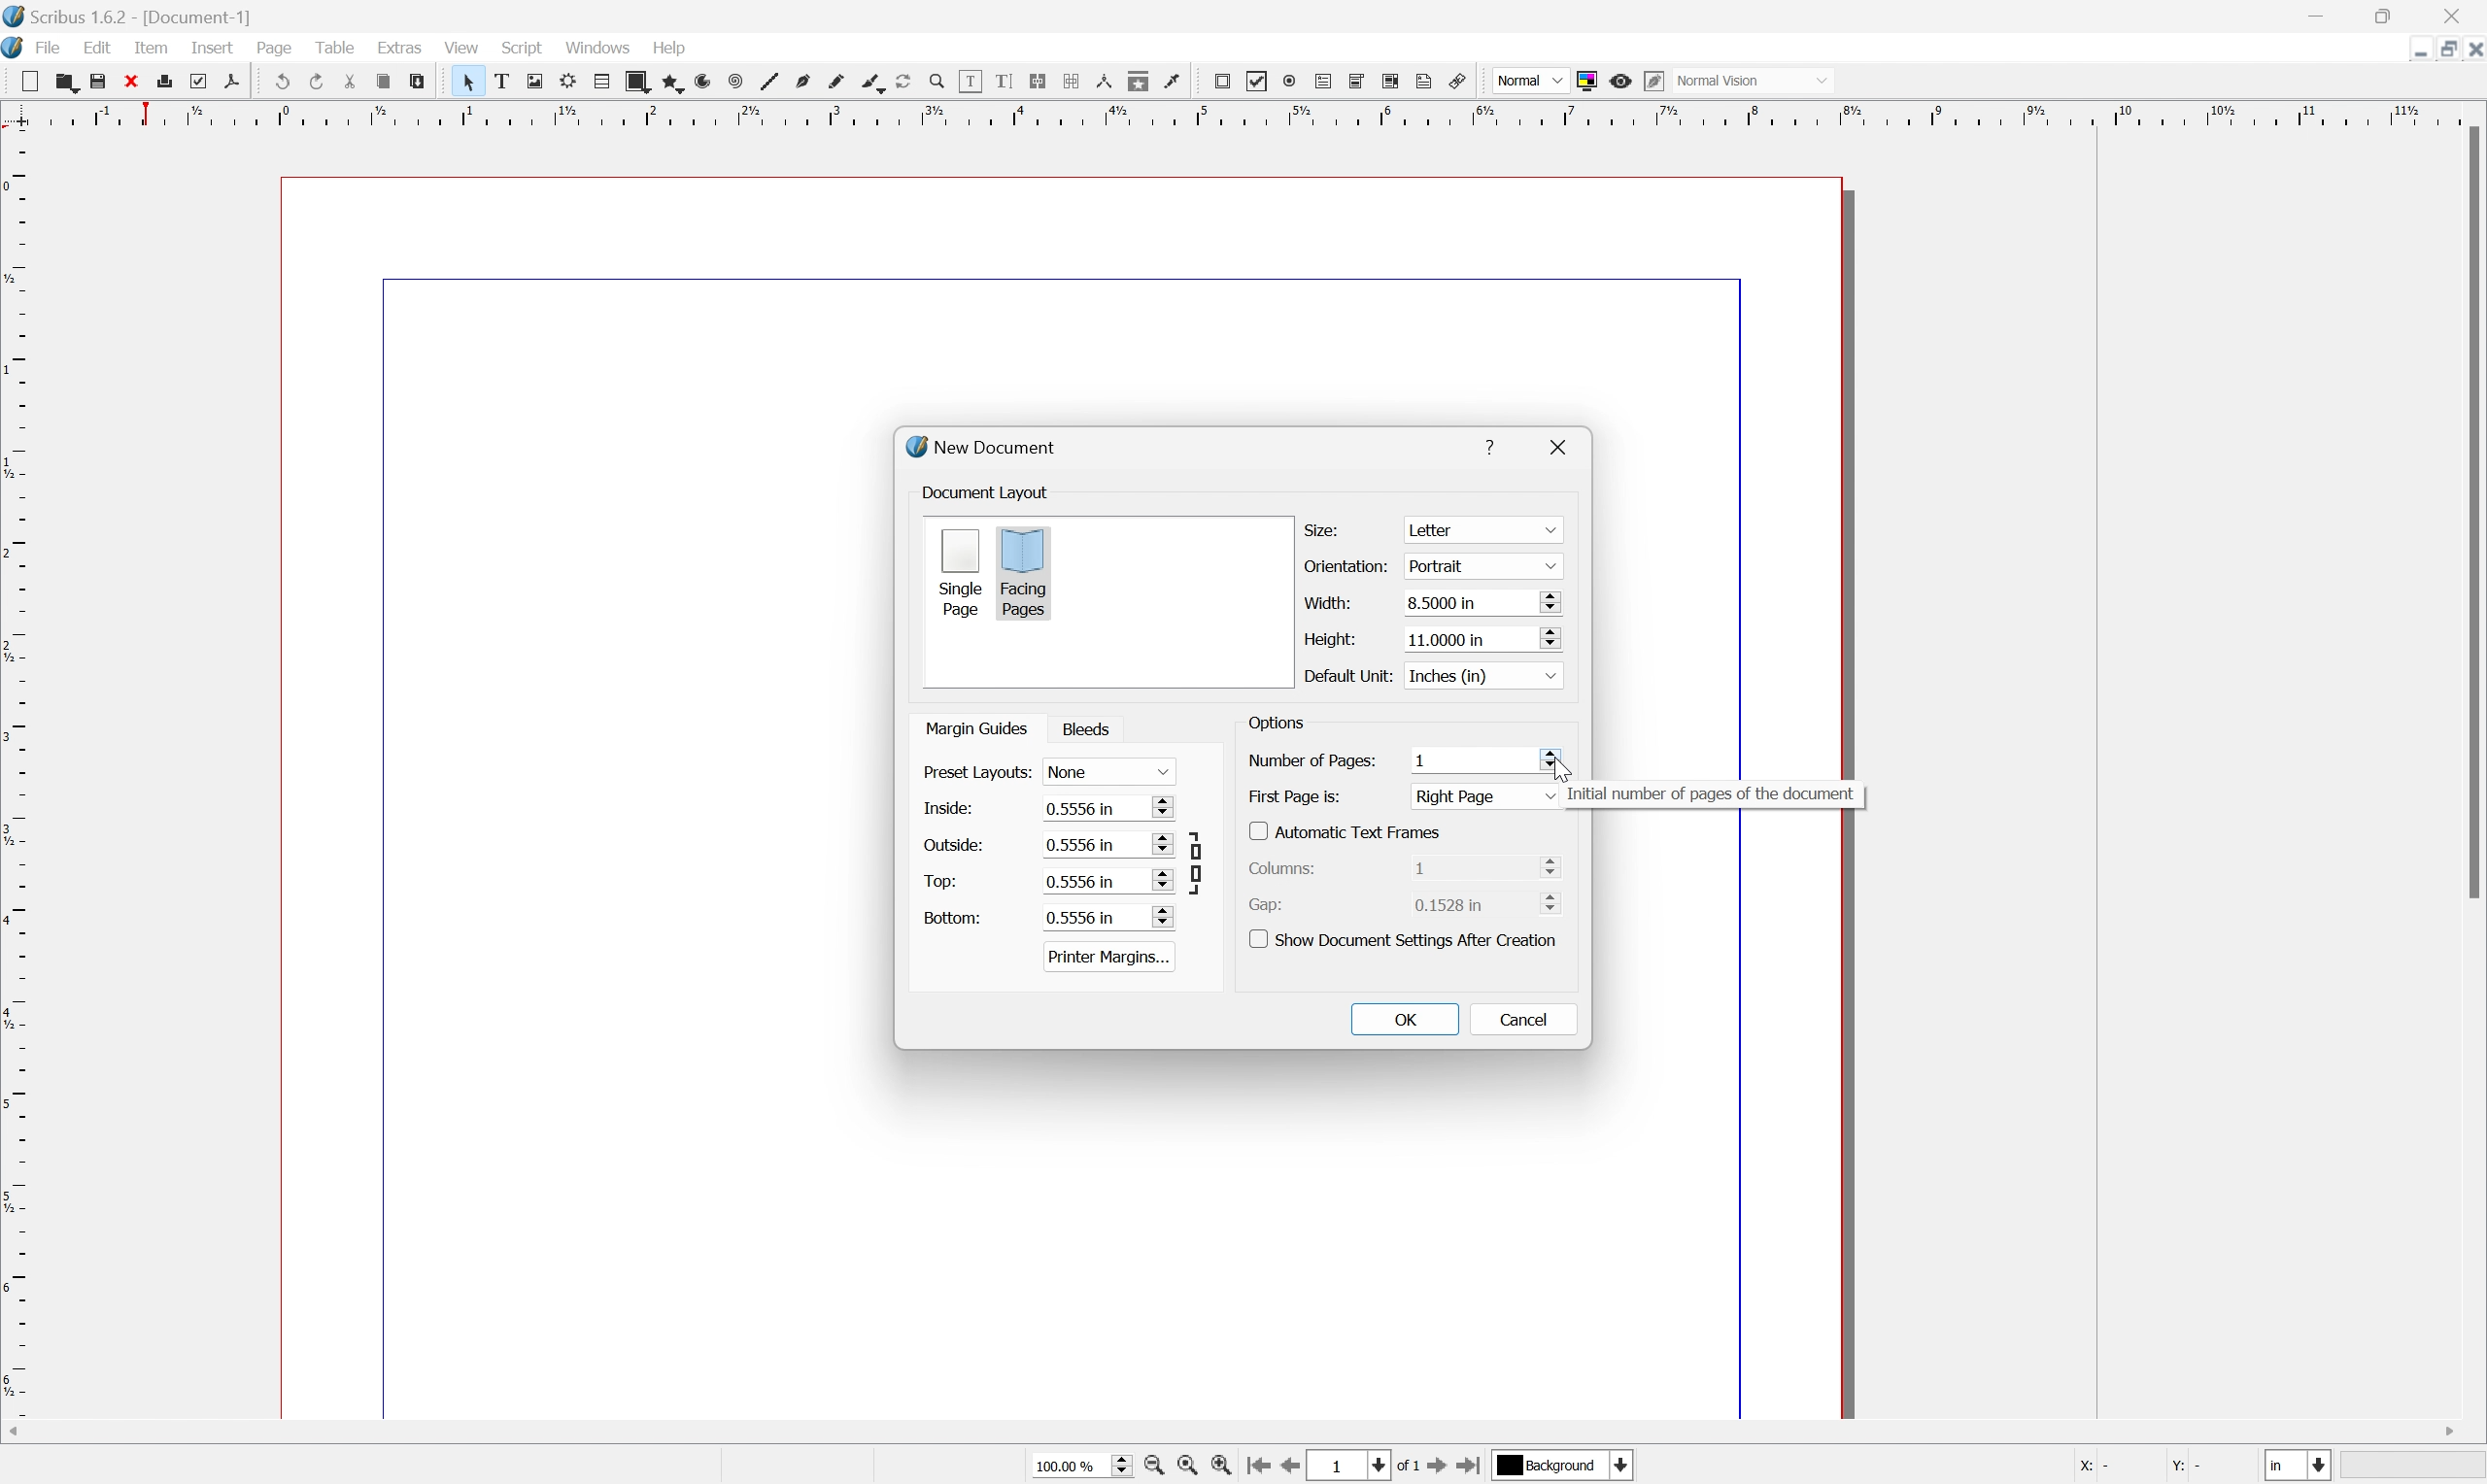 The width and height of the screenshot is (2487, 1484). I want to click on Edit text with story editor, so click(1006, 81).